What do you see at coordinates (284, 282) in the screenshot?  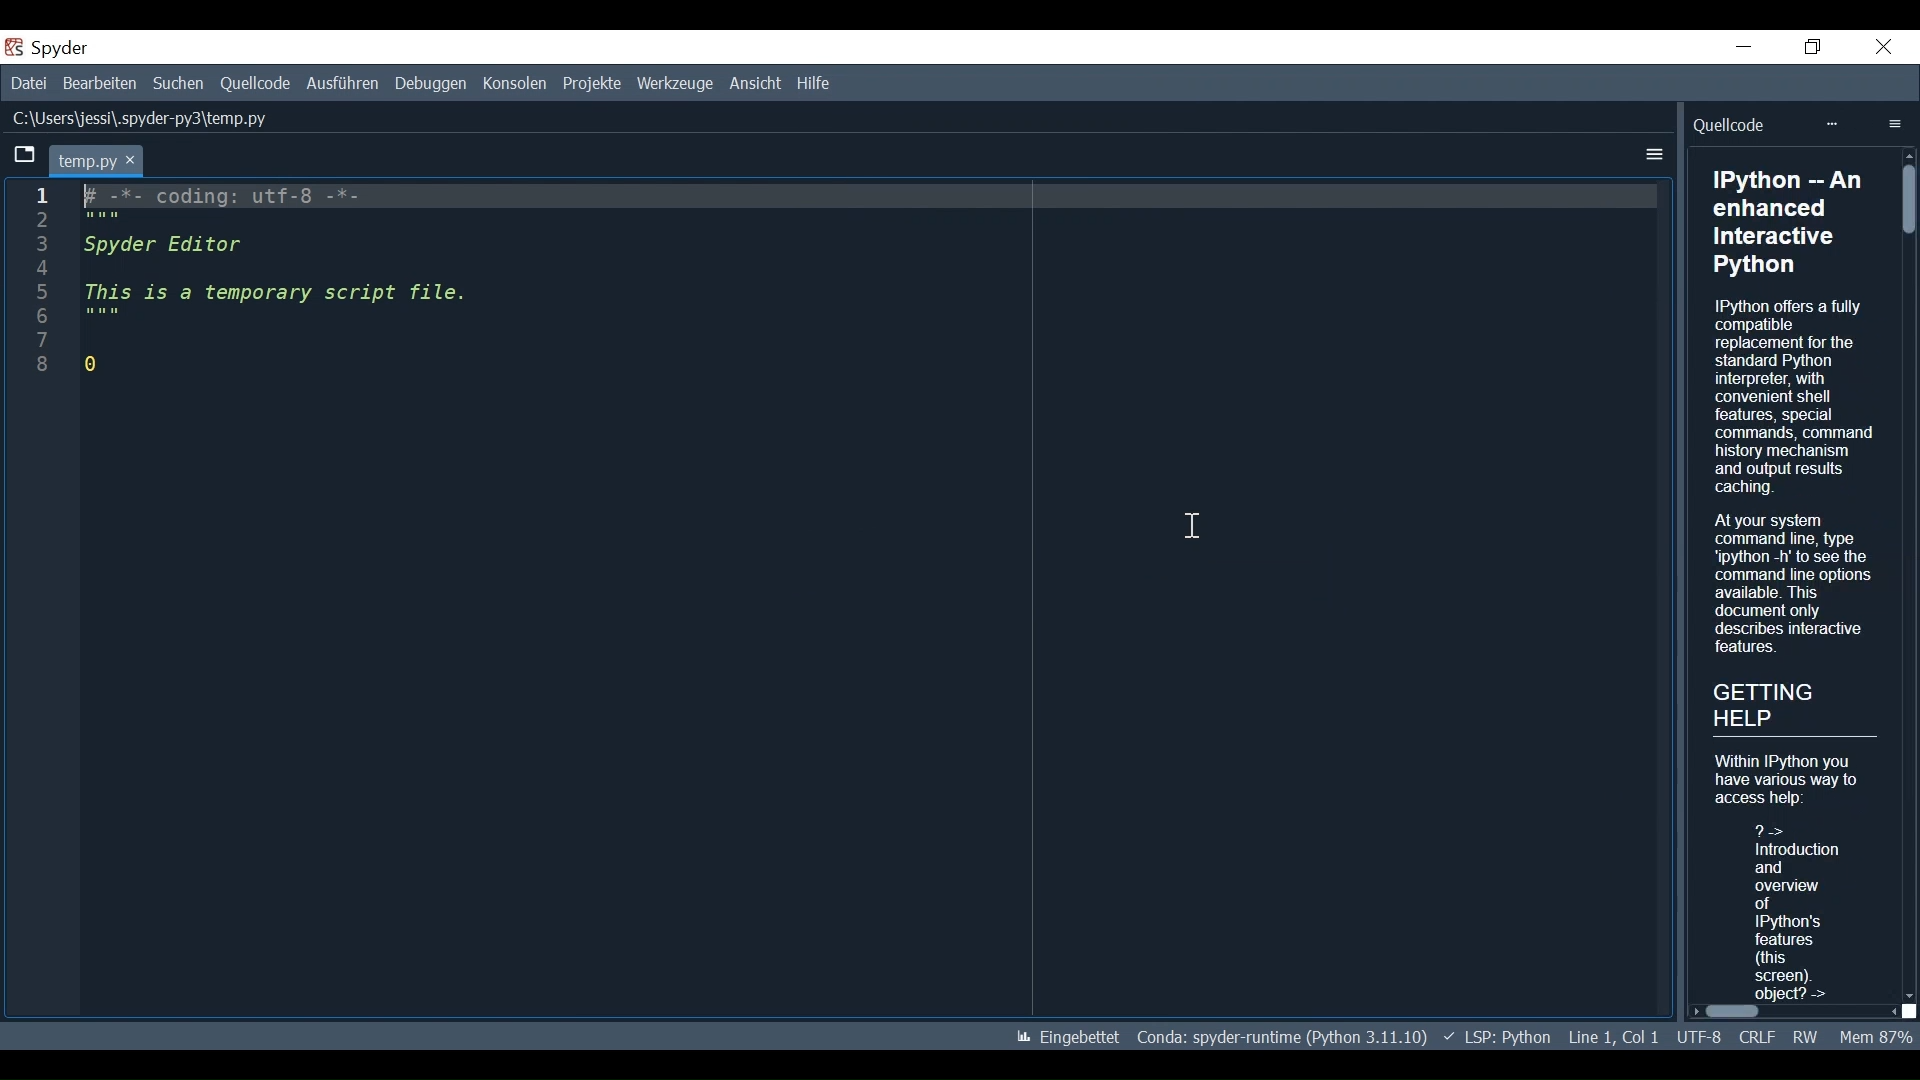 I see `fF -*- coding: utf-8 -*-

Spyder Editor

This is a temporary script file.
0` at bounding box center [284, 282].